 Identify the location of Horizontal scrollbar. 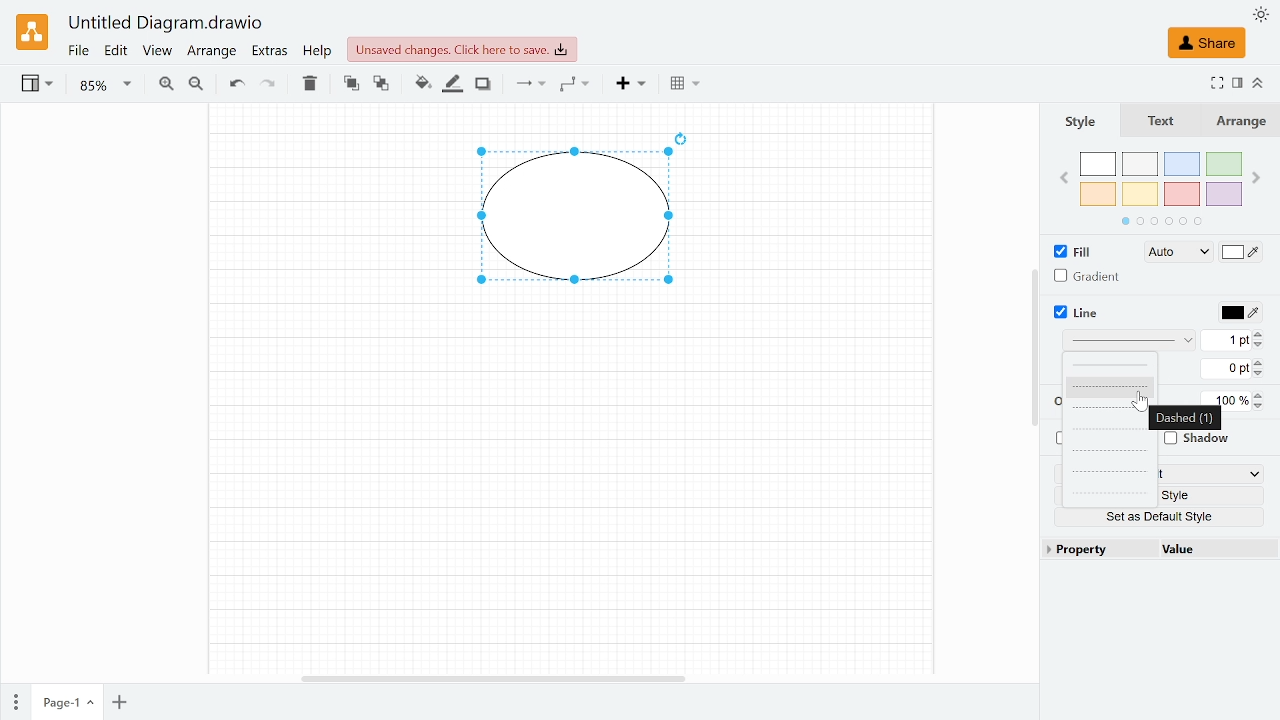
(490, 678).